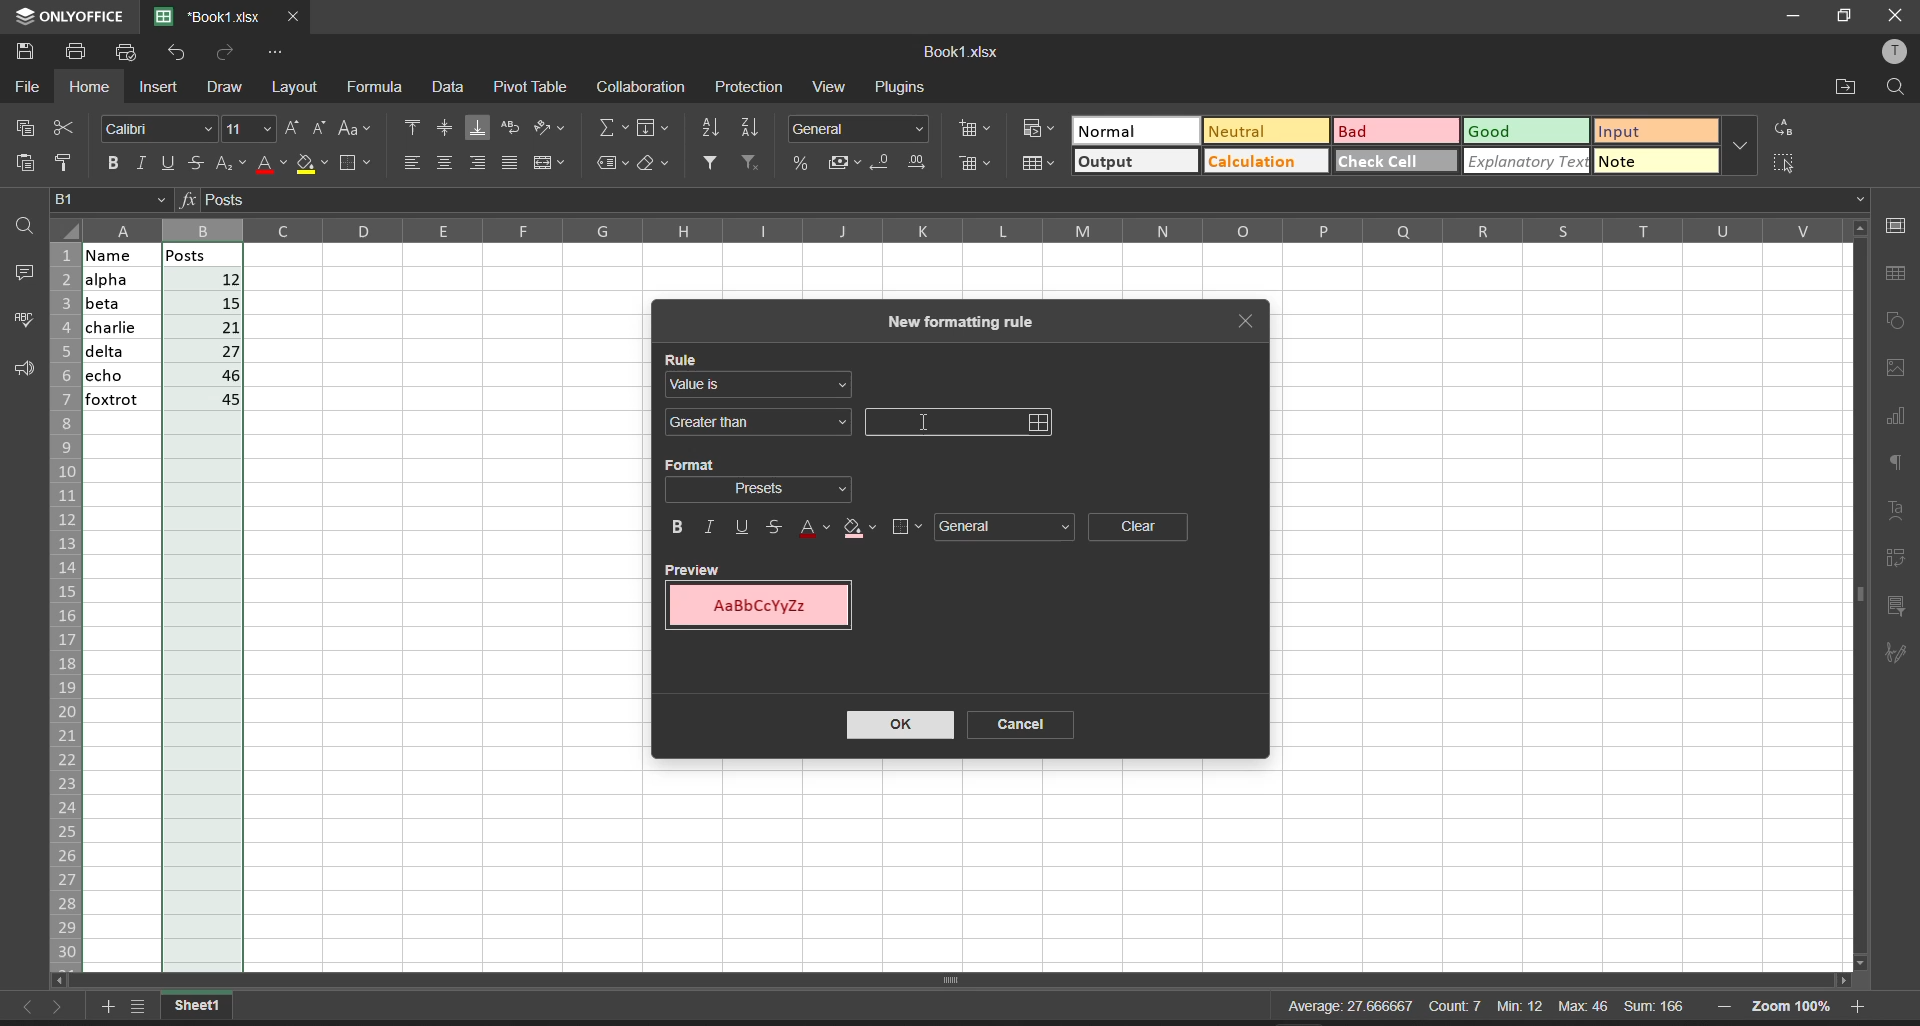 The width and height of the screenshot is (1920, 1026). Describe the element at coordinates (1239, 130) in the screenshot. I see `Neutral` at that location.